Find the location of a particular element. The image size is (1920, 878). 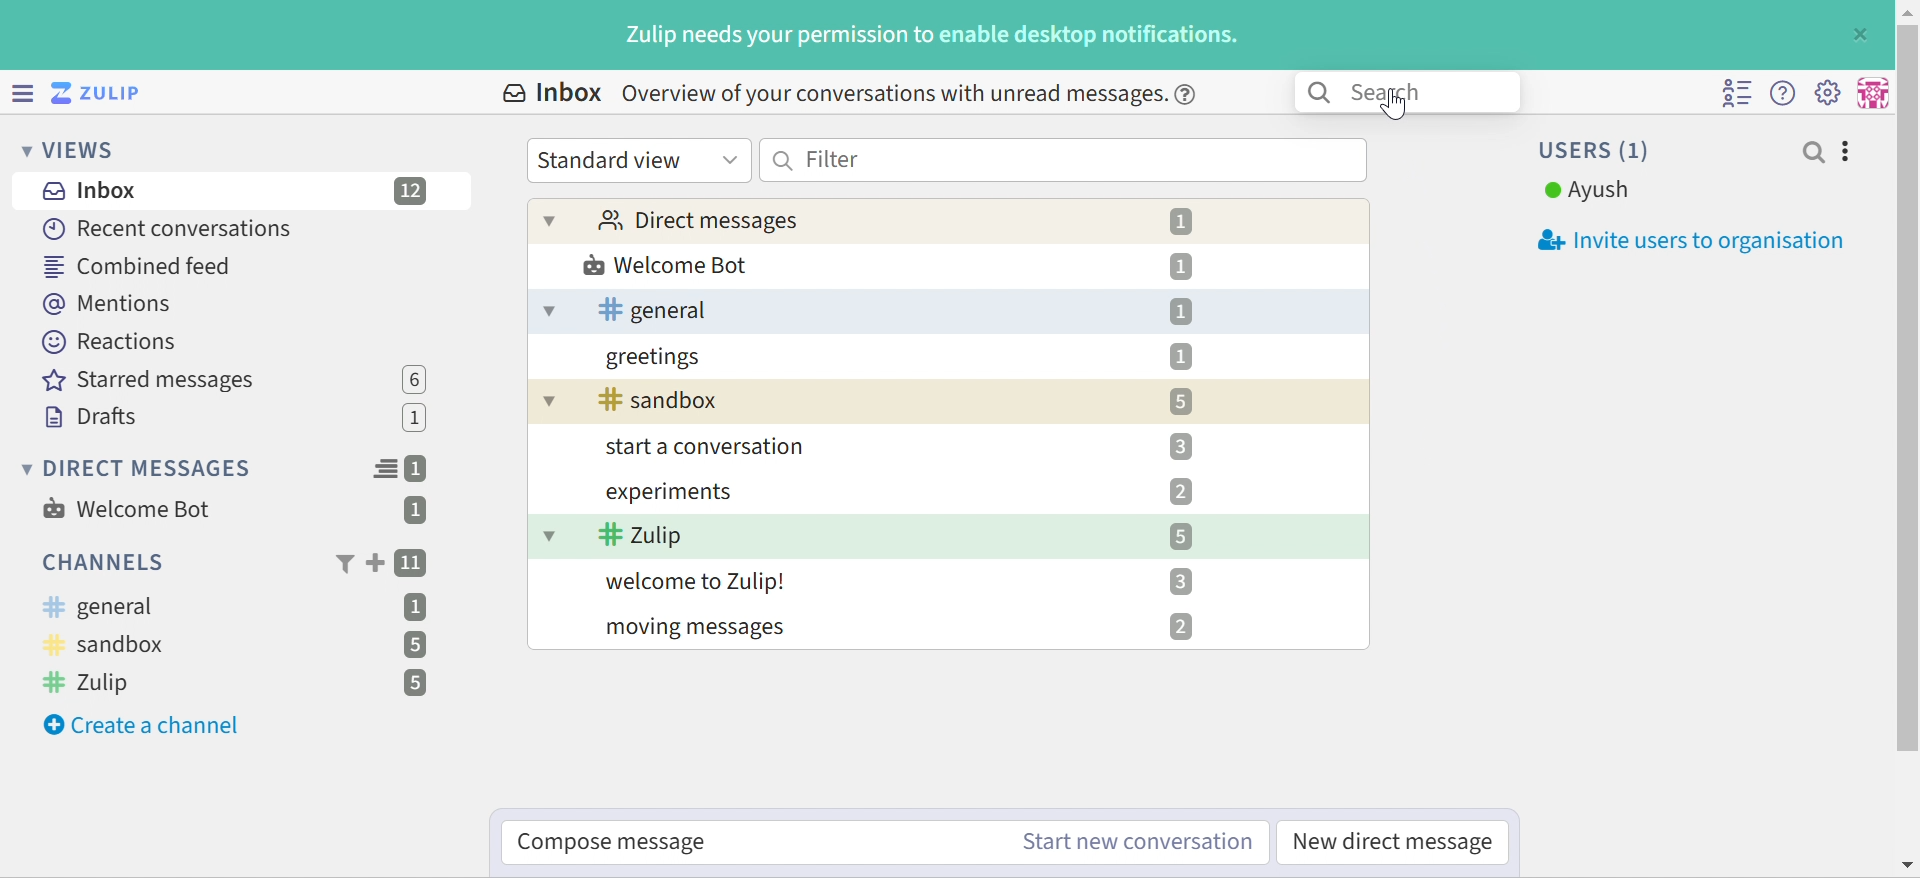

Inbox is located at coordinates (87, 191).